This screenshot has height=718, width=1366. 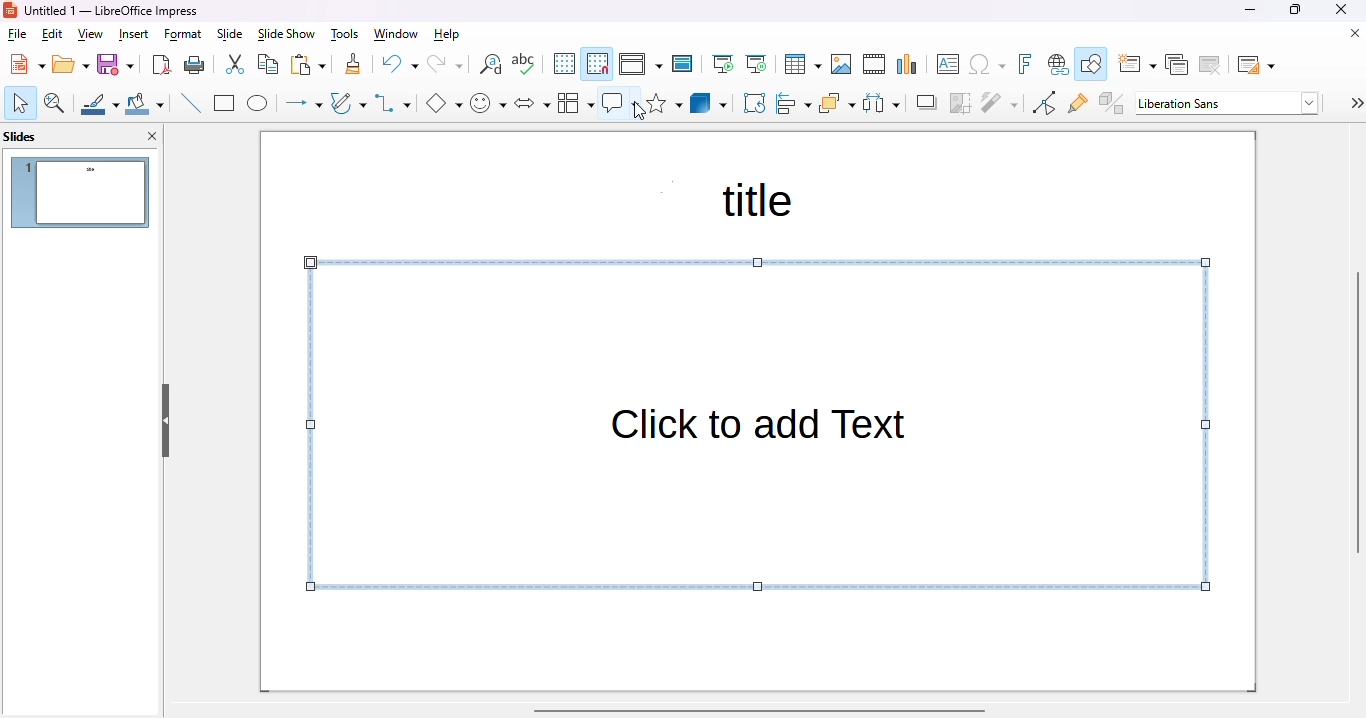 I want to click on logo, so click(x=10, y=11).